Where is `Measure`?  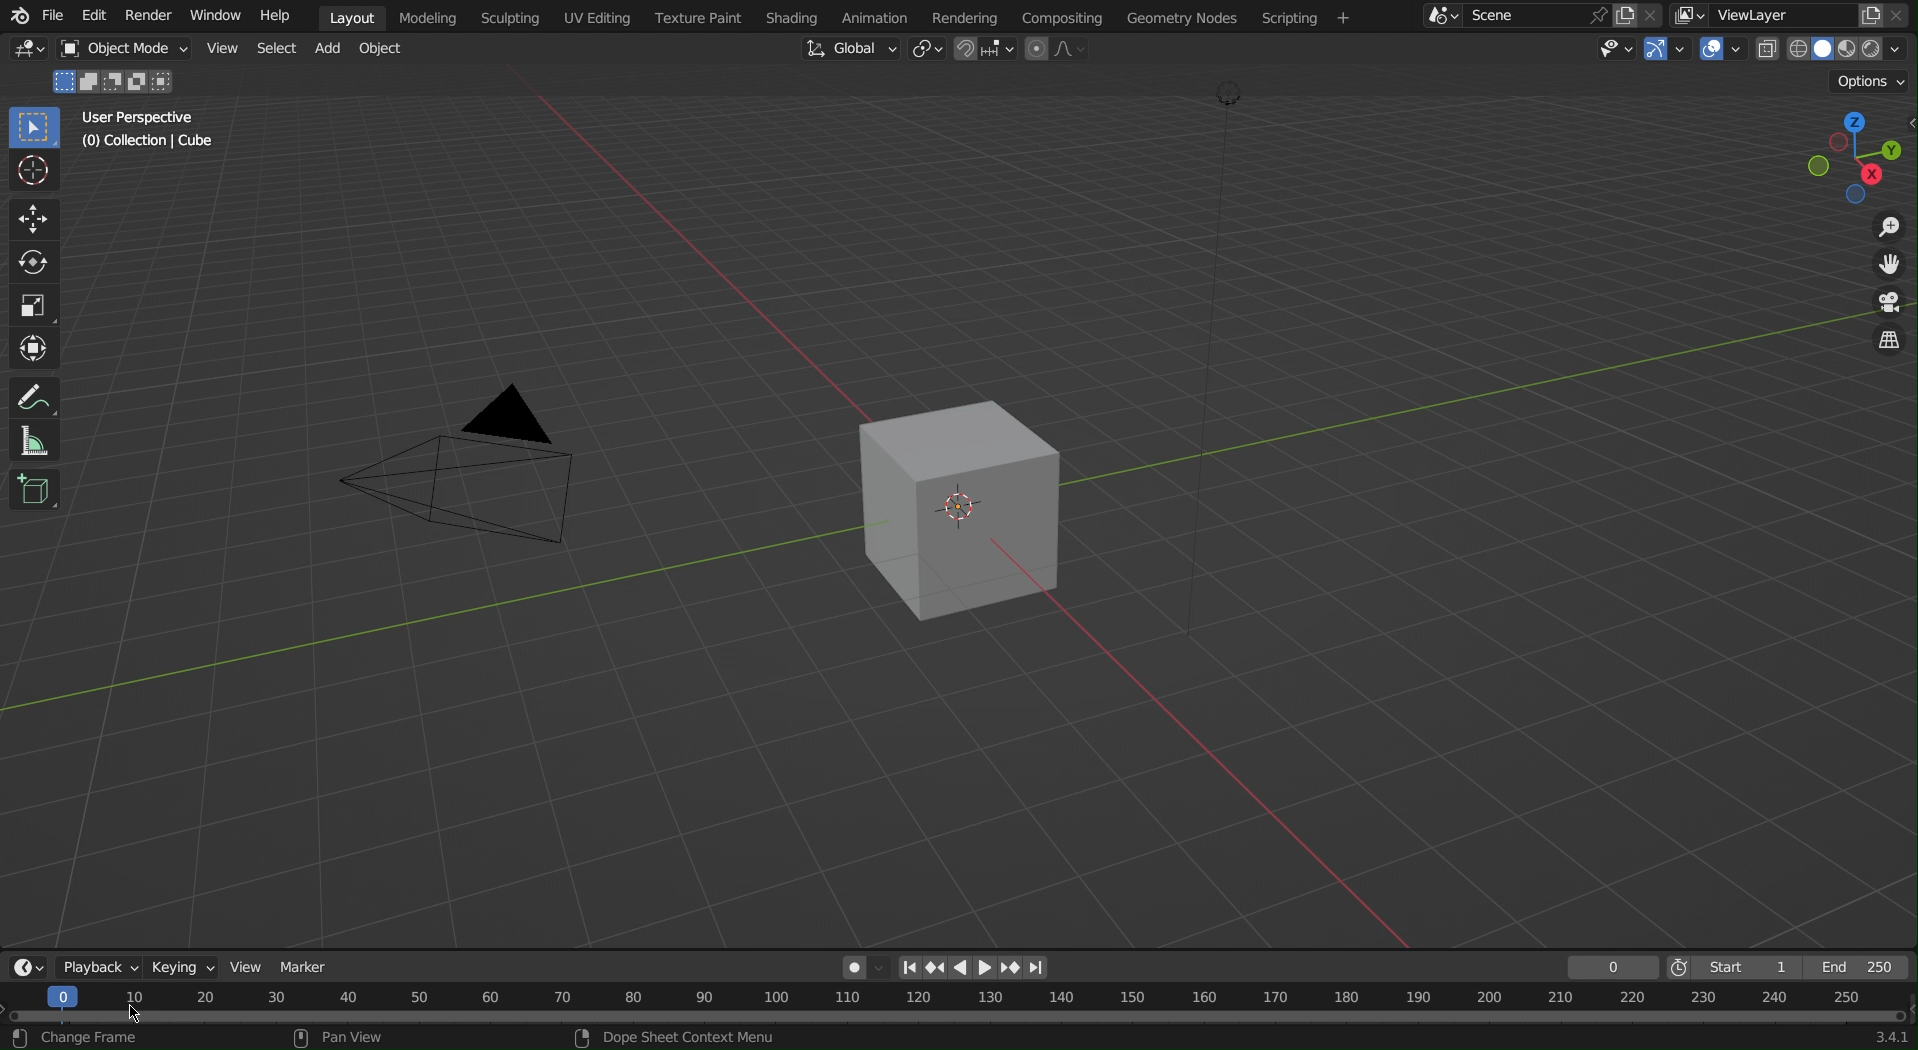 Measure is located at coordinates (31, 443).